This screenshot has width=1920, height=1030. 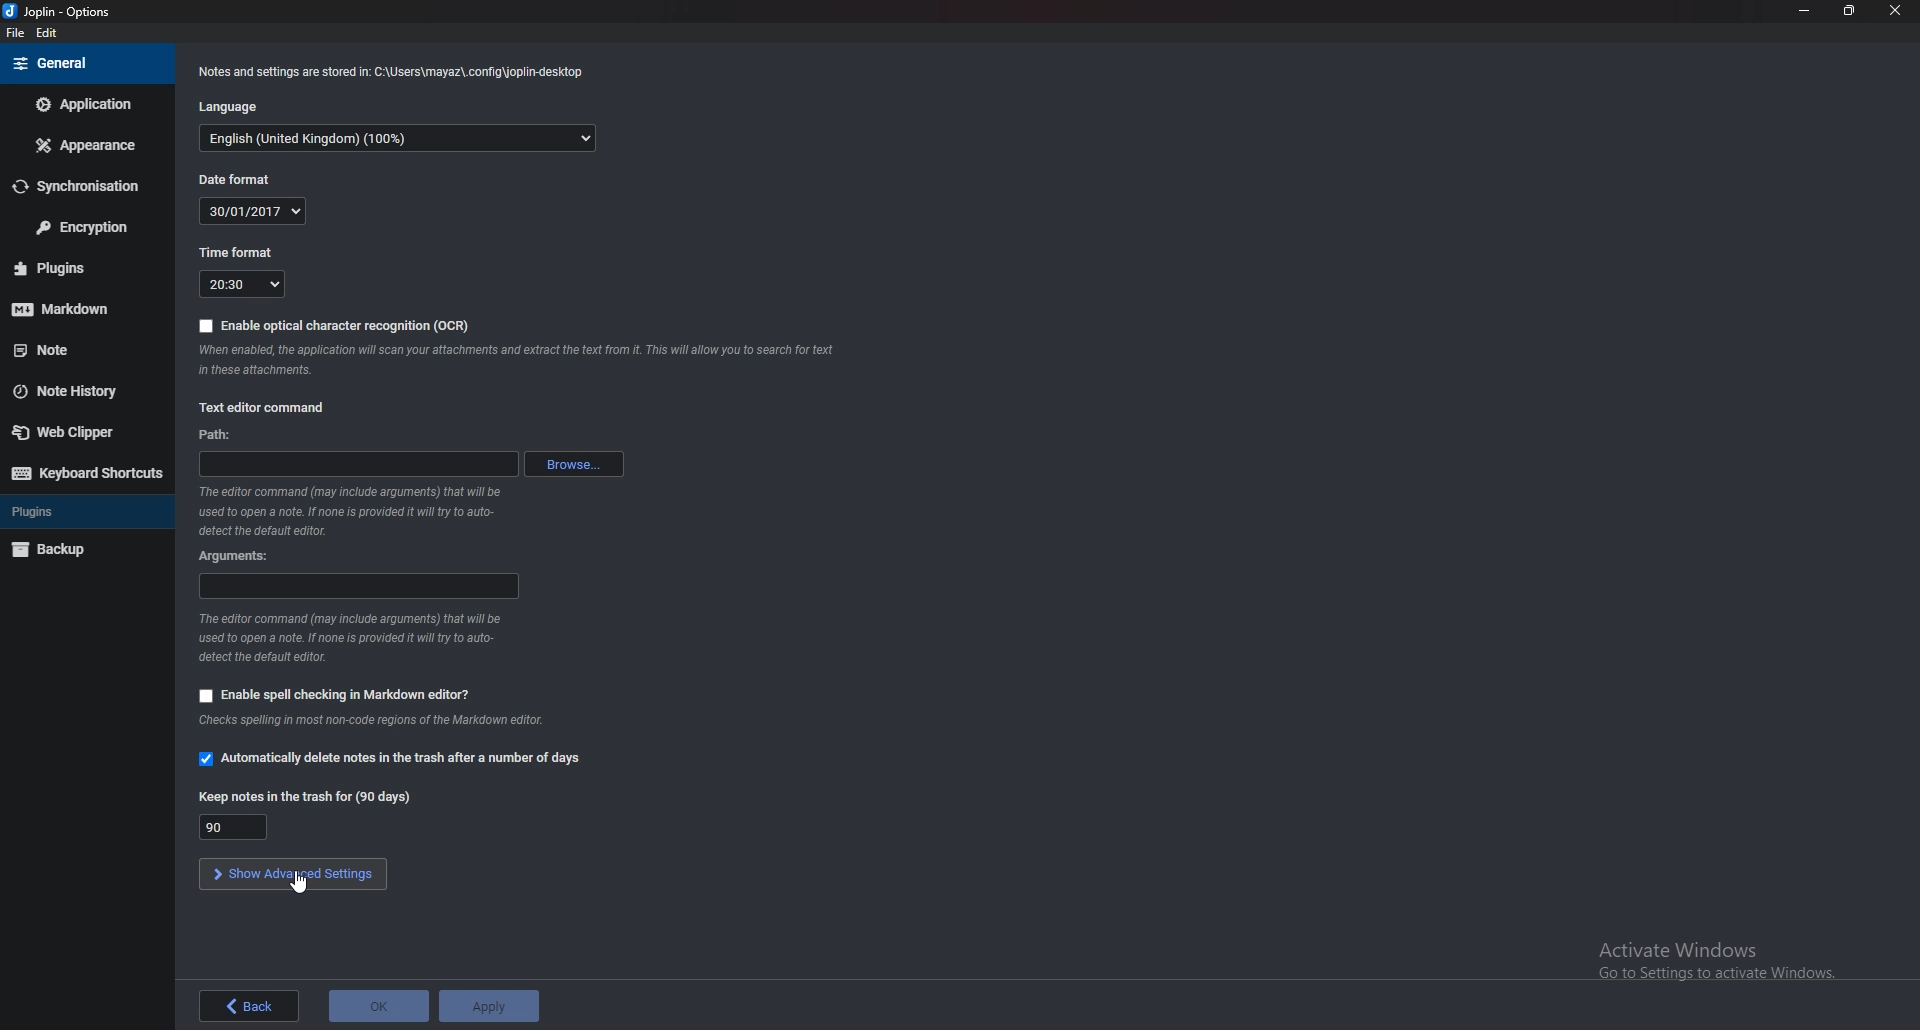 What do you see at coordinates (68, 349) in the screenshot?
I see `note` at bounding box center [68, 349].